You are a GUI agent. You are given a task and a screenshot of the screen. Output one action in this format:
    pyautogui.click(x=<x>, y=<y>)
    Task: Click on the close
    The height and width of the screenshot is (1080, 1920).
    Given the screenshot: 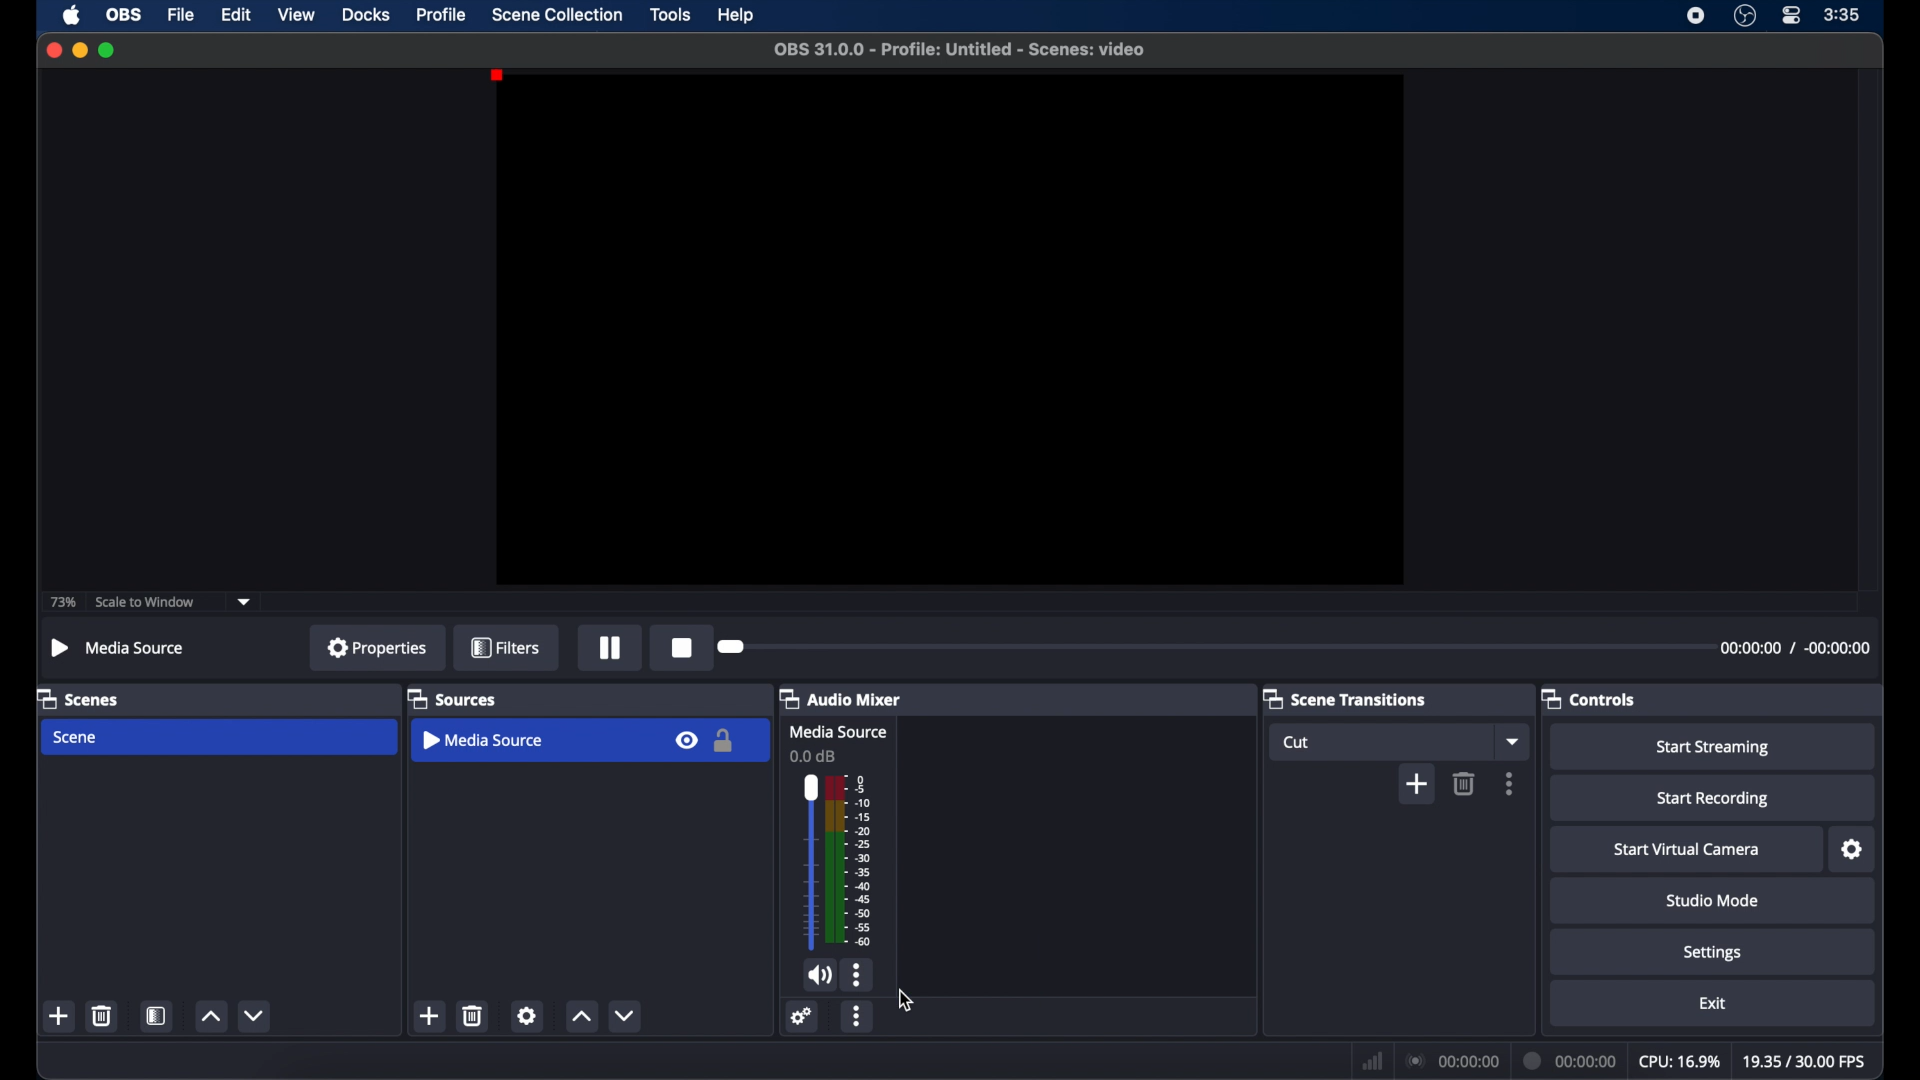 What is the action you would take?
    pyautogui.click(x=53, y=50)
    